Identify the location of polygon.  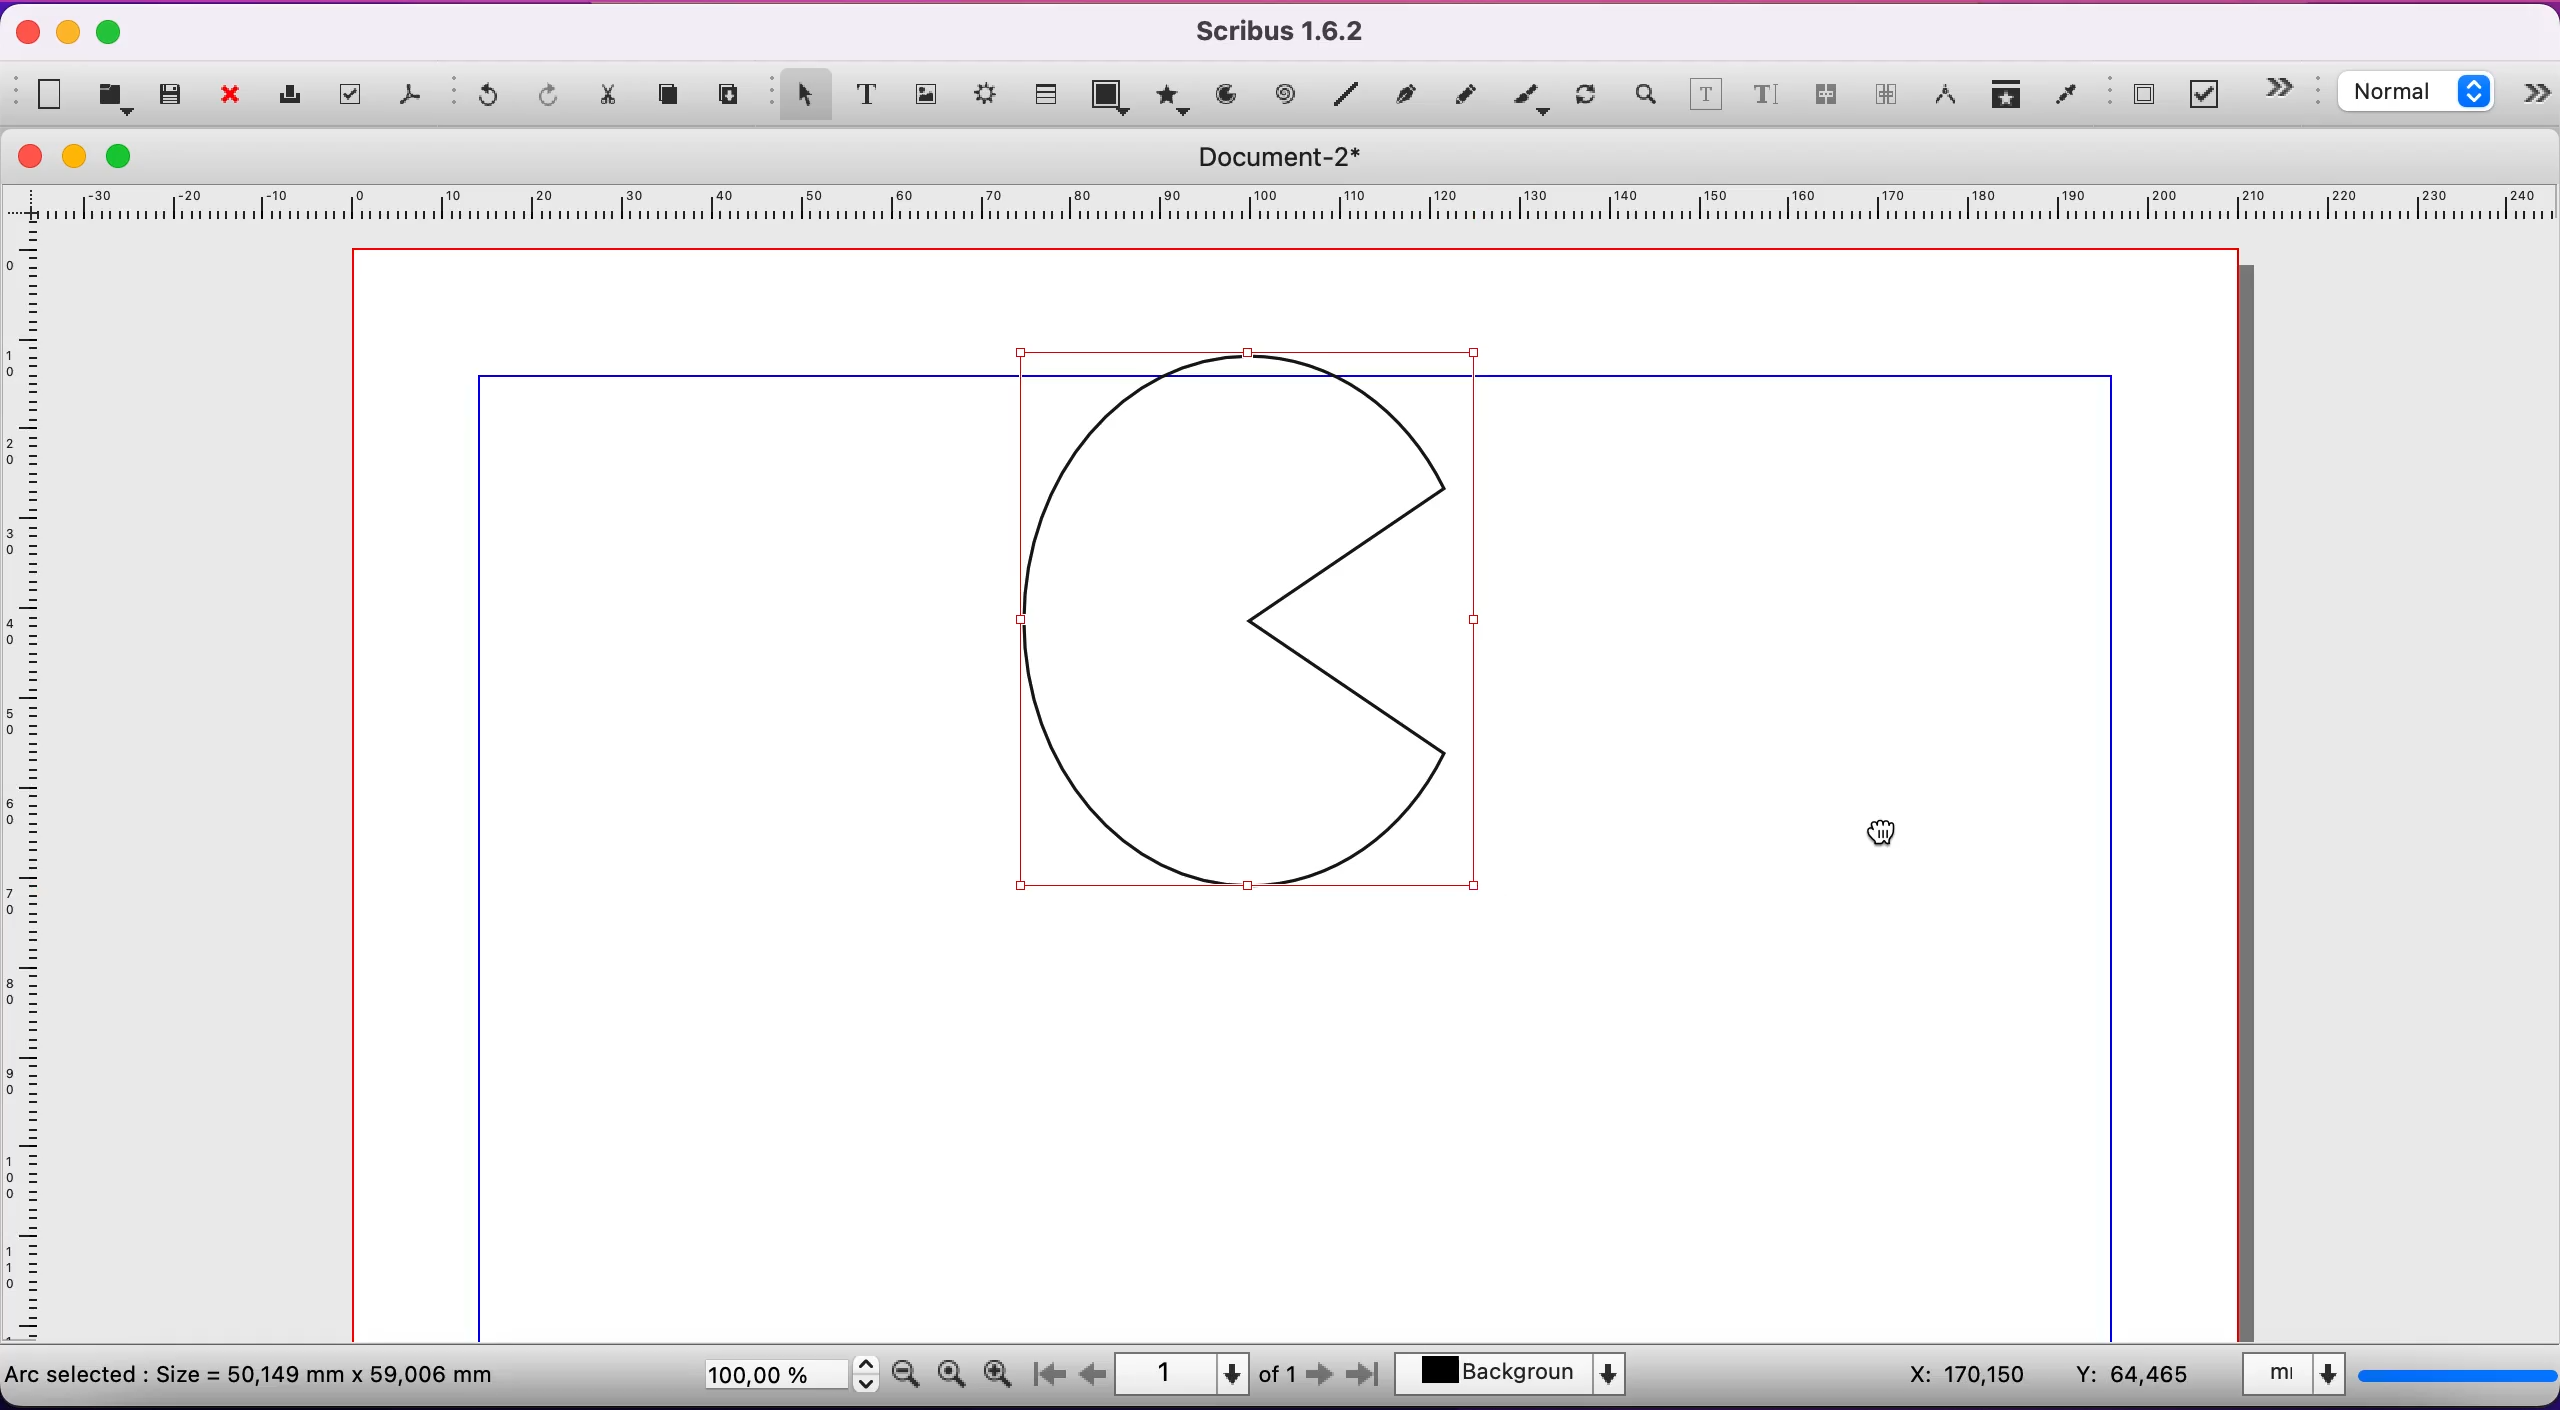
(1170, 96).